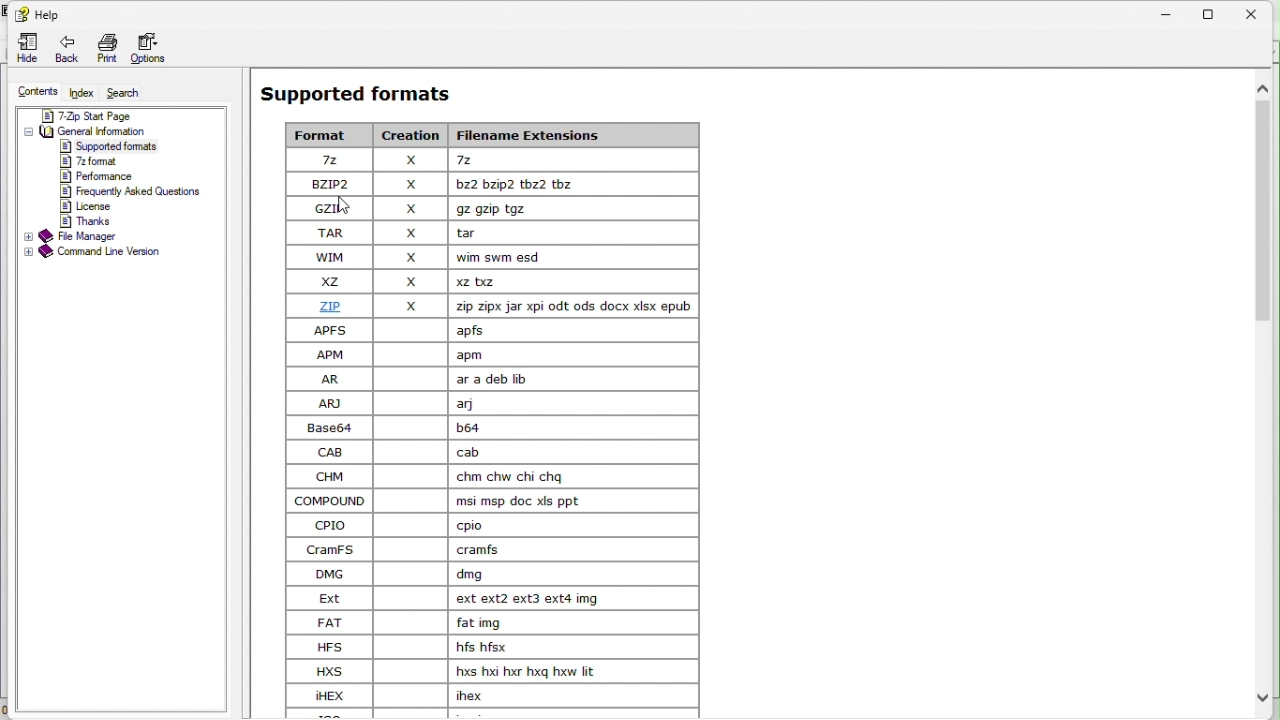 The image size is (1280, 720). What do you see at coordinates (115, 253) in the screenshot?
I see `Command line version` at bounding box center [115, 253].